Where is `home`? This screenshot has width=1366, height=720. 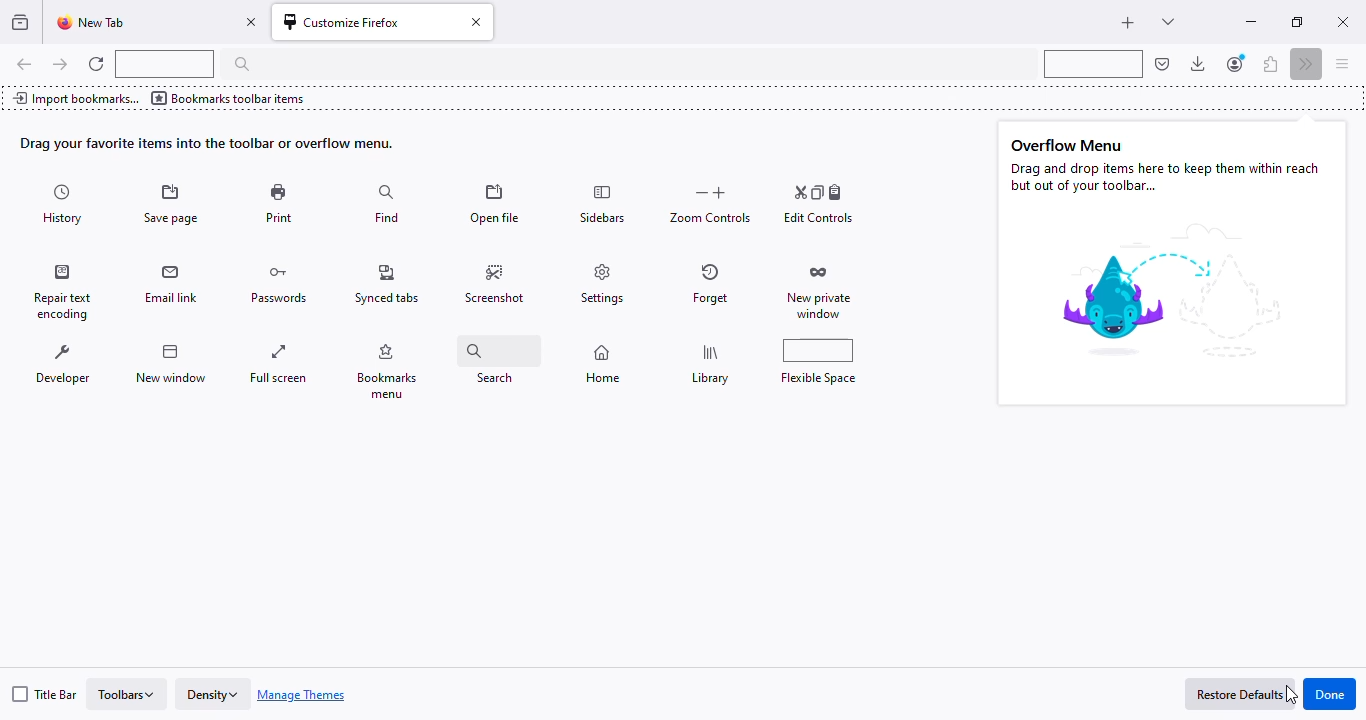
home is located at coordinates (603, 363).